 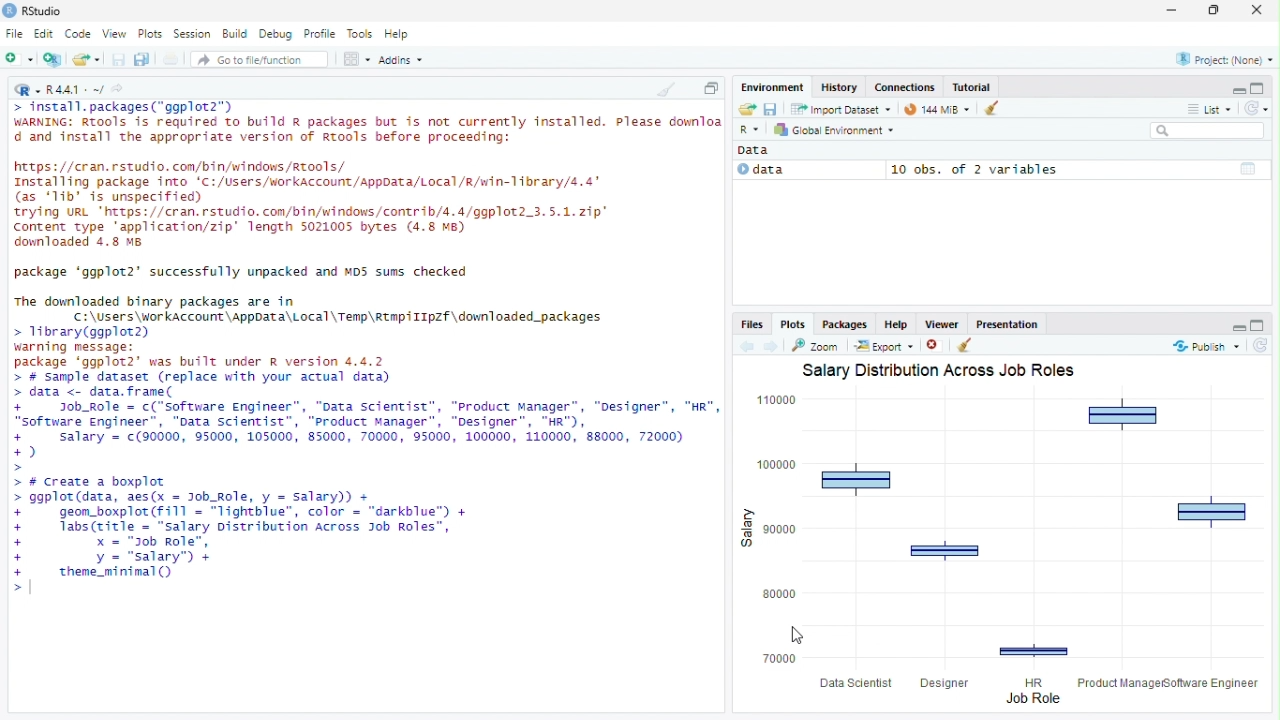 What do you see at coordinates (1255, 107) in the screenshot?
I see `Refresh option` at bounding box center [1255, 107].